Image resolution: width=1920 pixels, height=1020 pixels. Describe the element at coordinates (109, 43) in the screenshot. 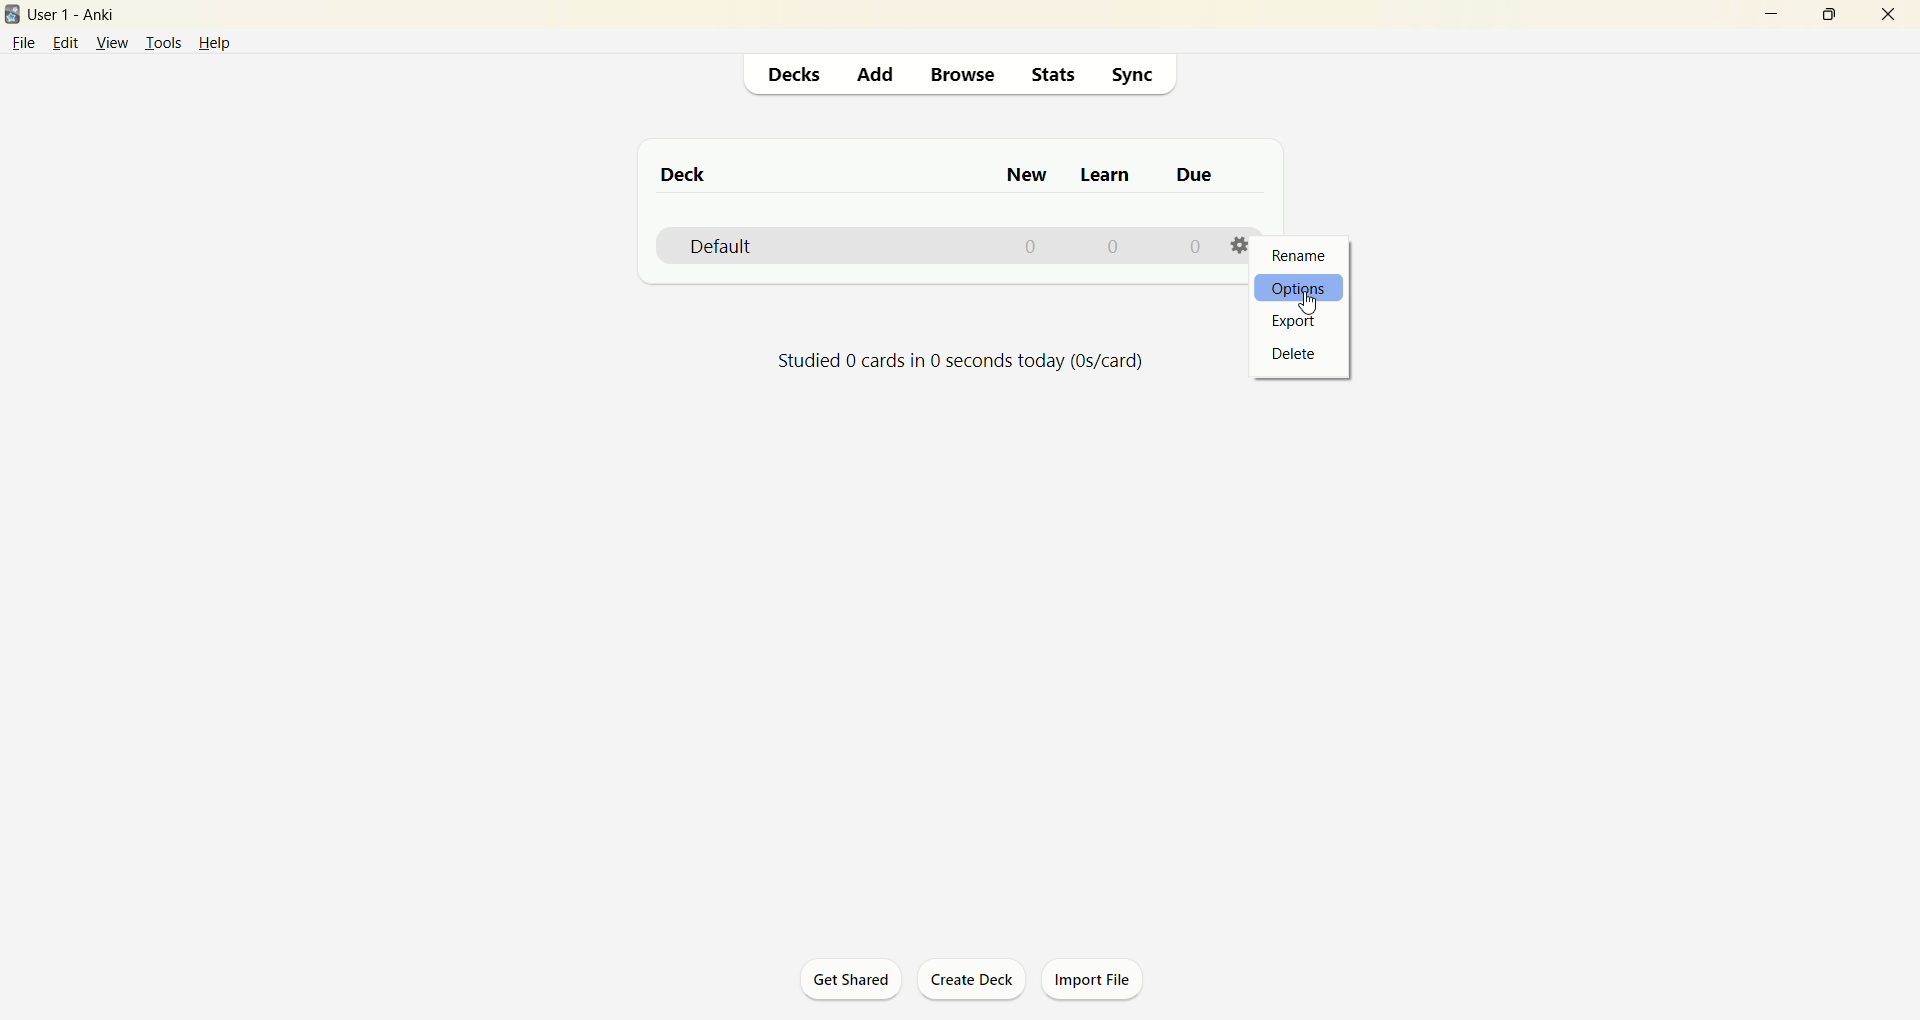

I see `view` at that location.